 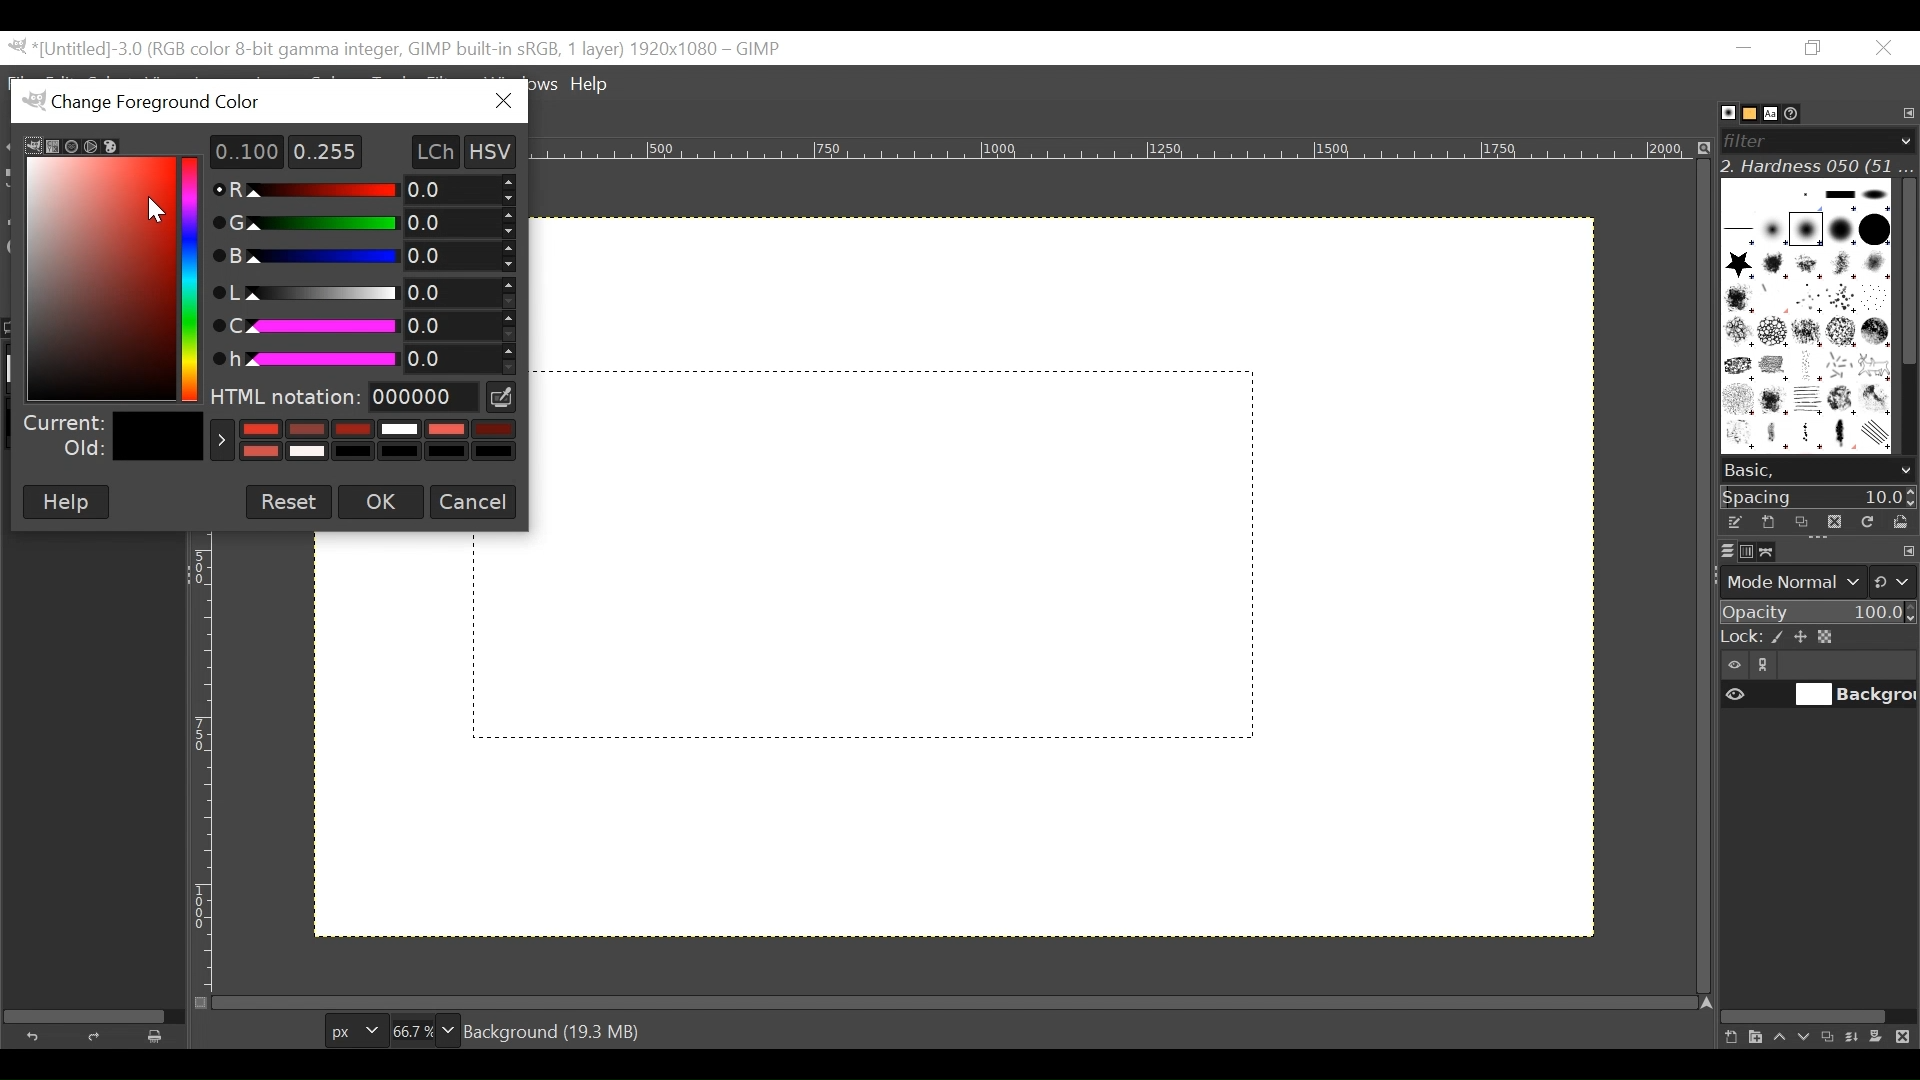 What do you see at coordinates (351, 1027) in the screenshot?
I see `Pixels` at bounding box center [351, 1027].